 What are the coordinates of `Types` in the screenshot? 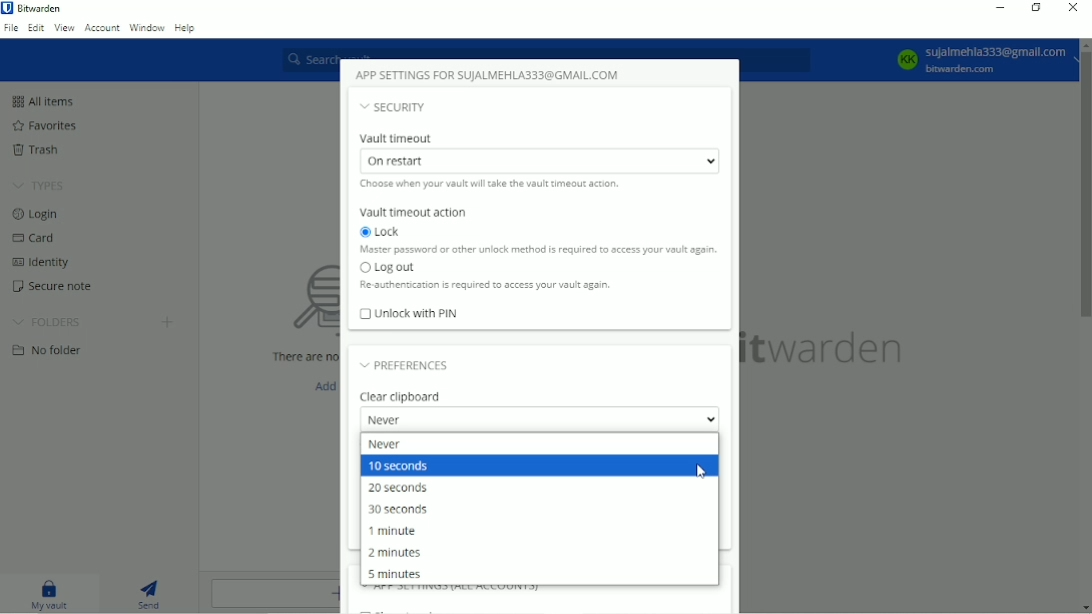 It's located at (42, 186).